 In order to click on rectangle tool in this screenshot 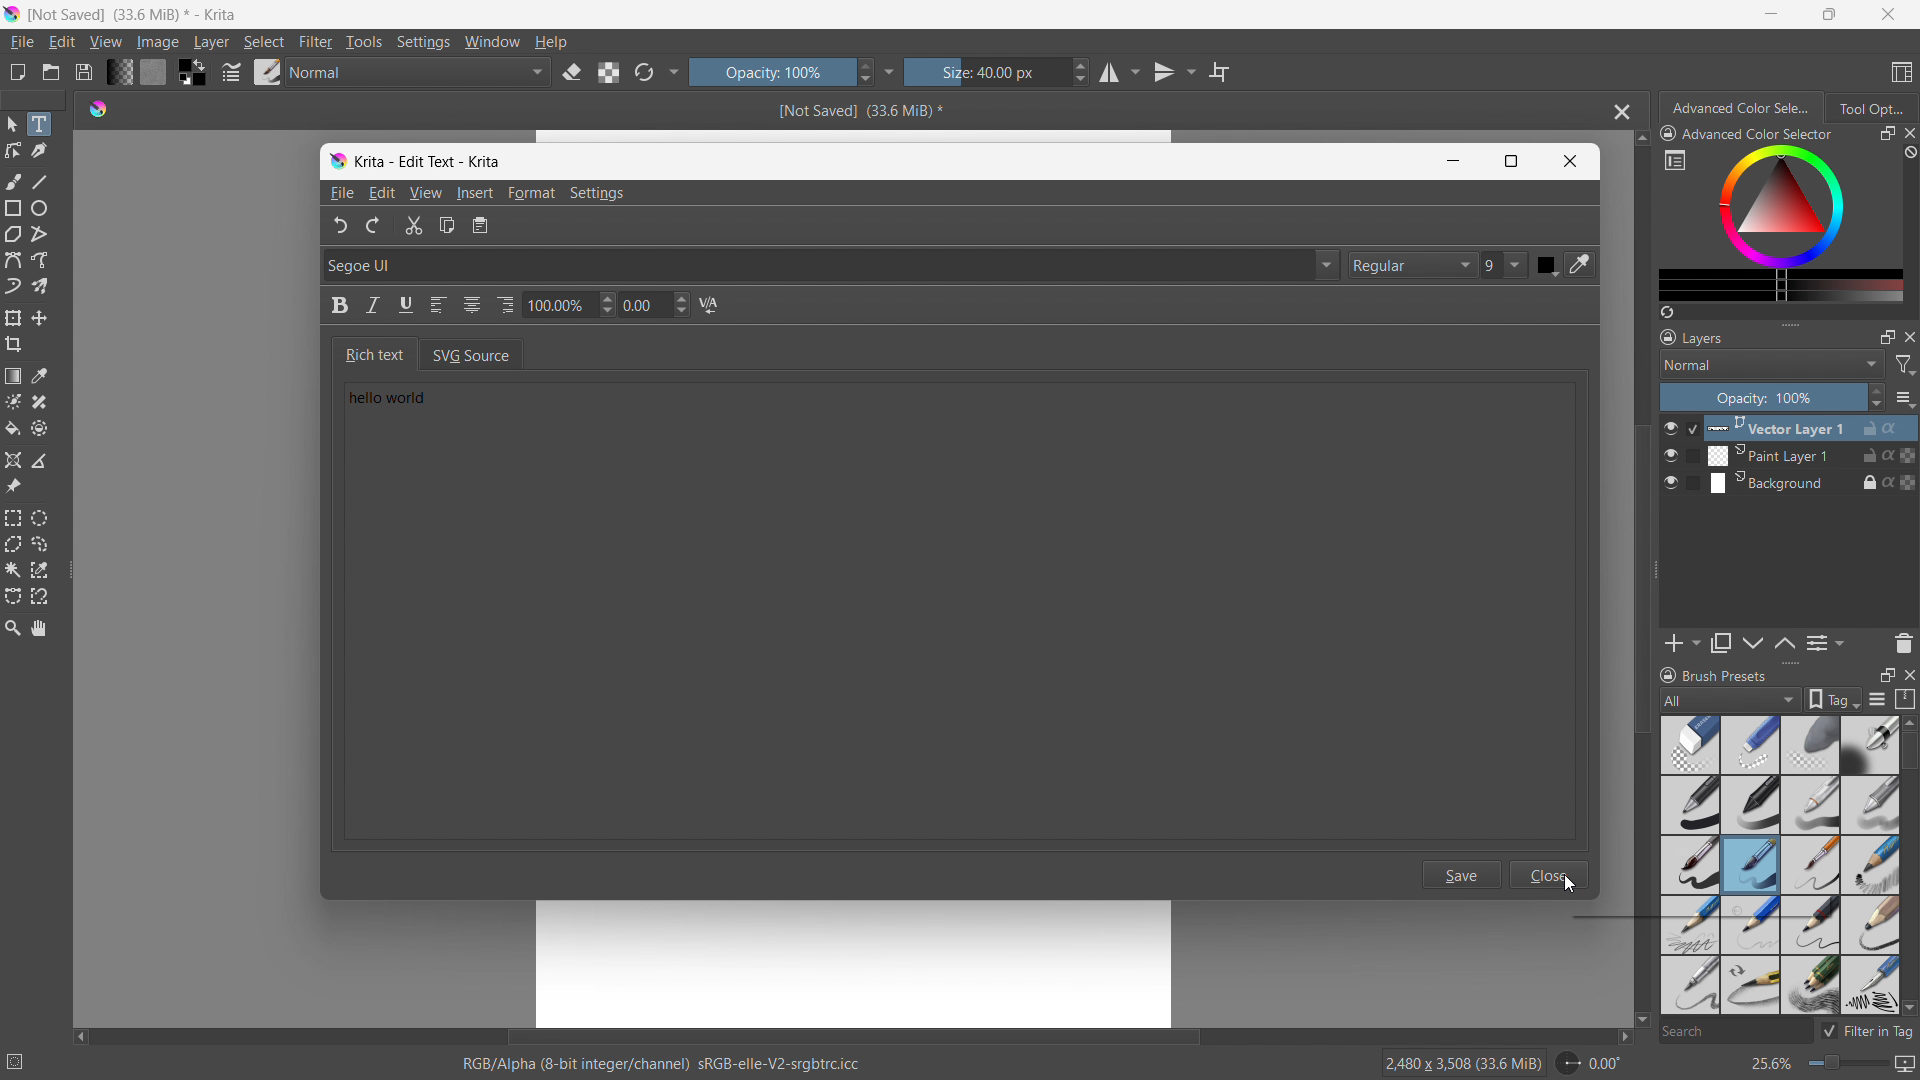, I will do `click(14, 208)`.